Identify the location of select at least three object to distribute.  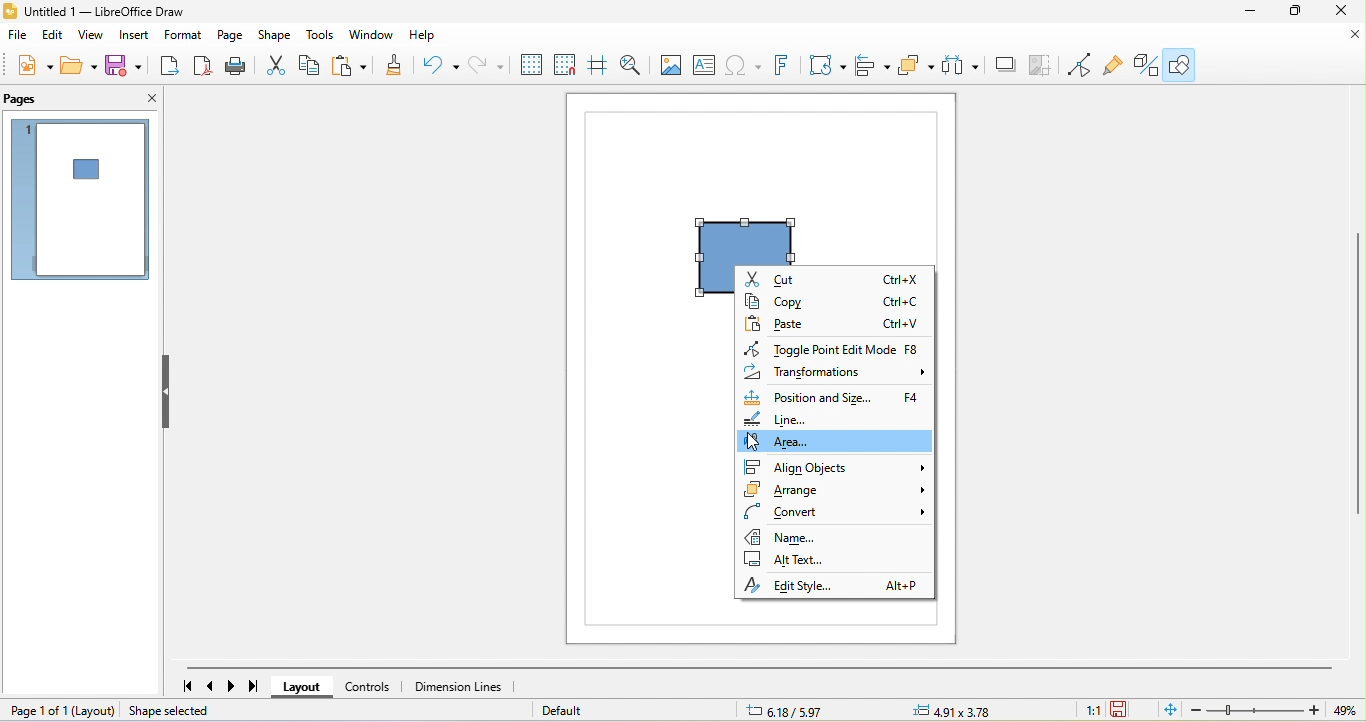
(963, 66).